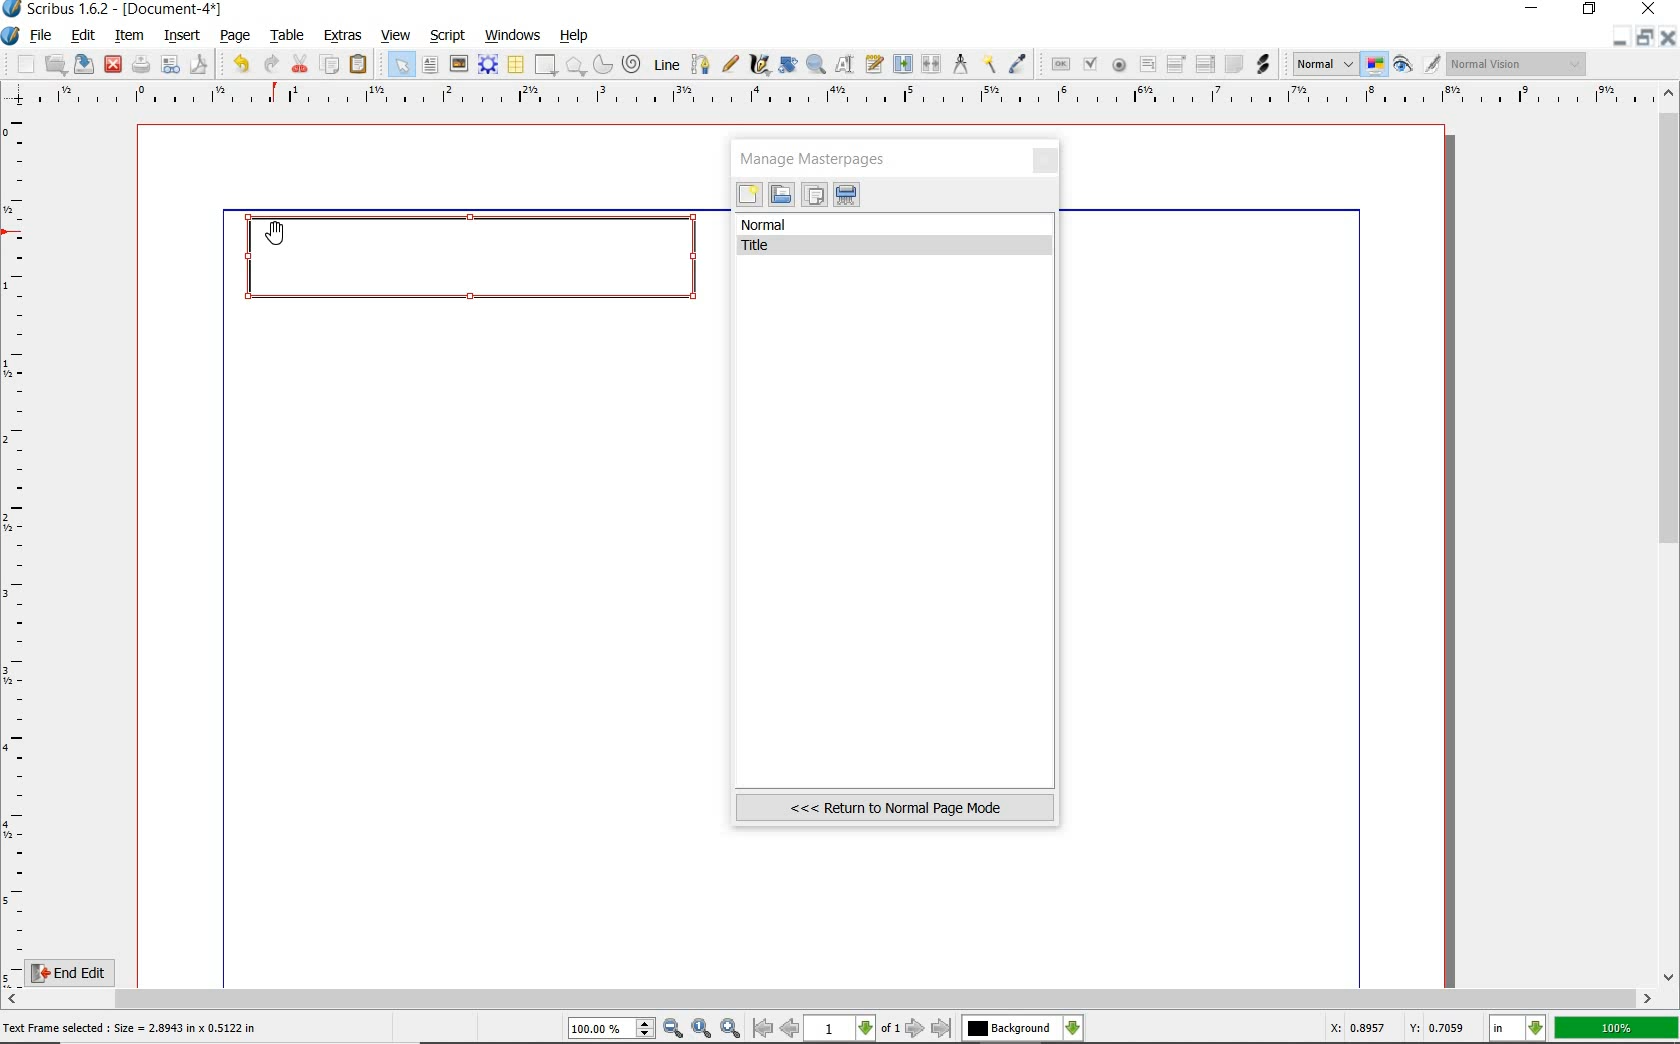 The height and width of the screenshot is (1044, 1680). Describe the element at coordinates (459, 64) in the screenshot. I see `image frame` at that location.